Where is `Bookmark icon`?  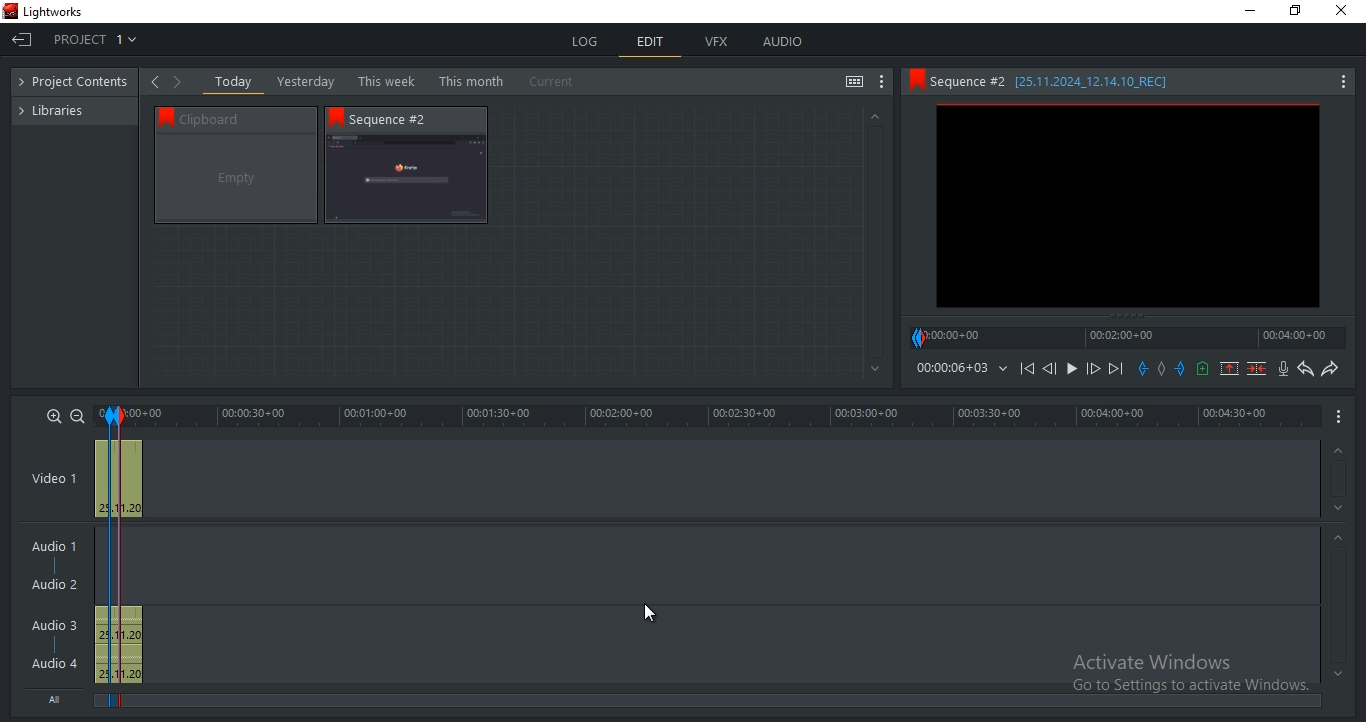 Bookmark icon is located at coordinates (915, 80).